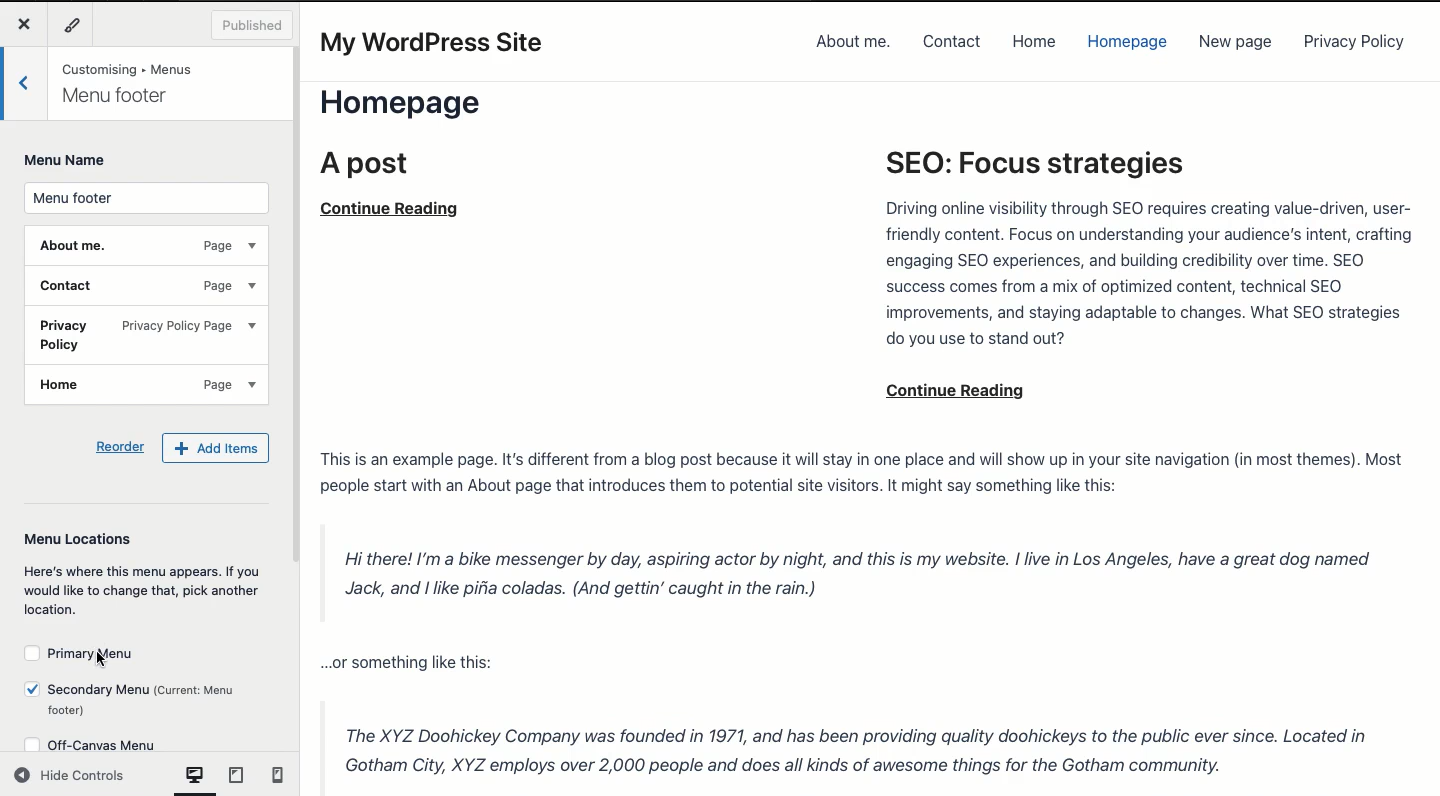 Image resolution: width=1440 pixels, height=796 pixels. What do you see at coordinates (951, 43) in the screenshot?
I see `Contact` at bounding box center [951, 43].